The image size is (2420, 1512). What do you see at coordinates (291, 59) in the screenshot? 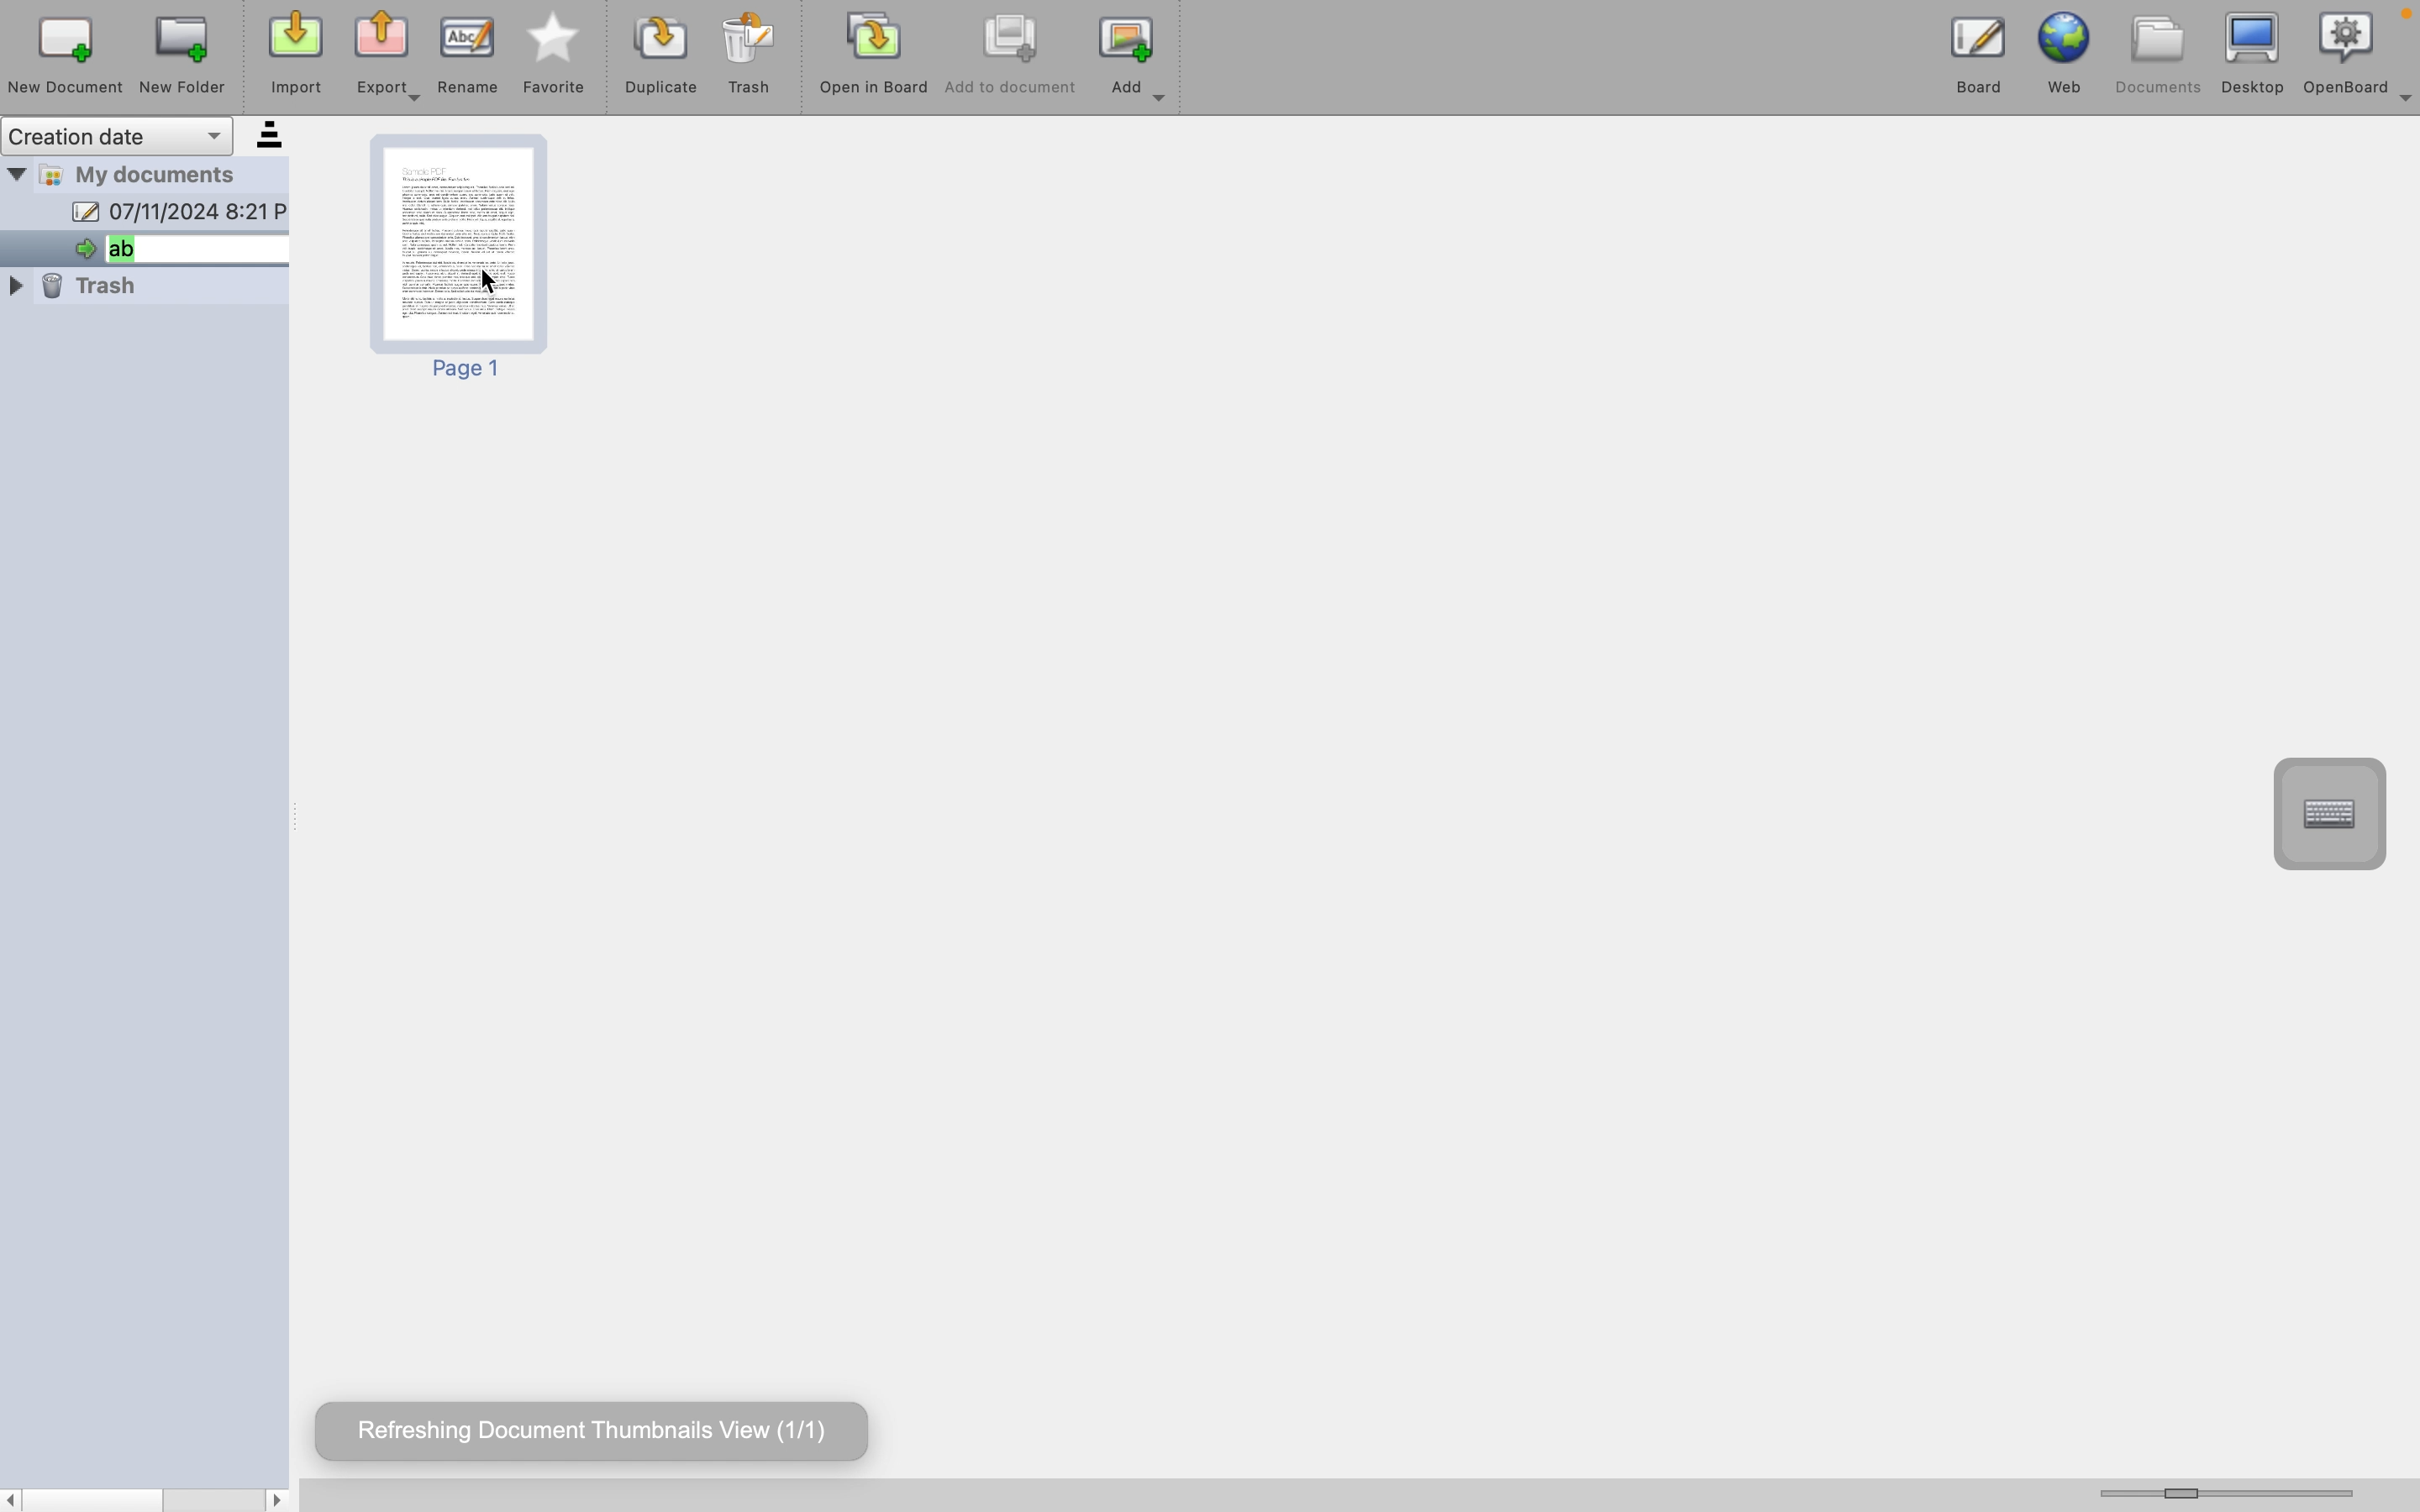
I see `import` at bounding box center [291, 59].